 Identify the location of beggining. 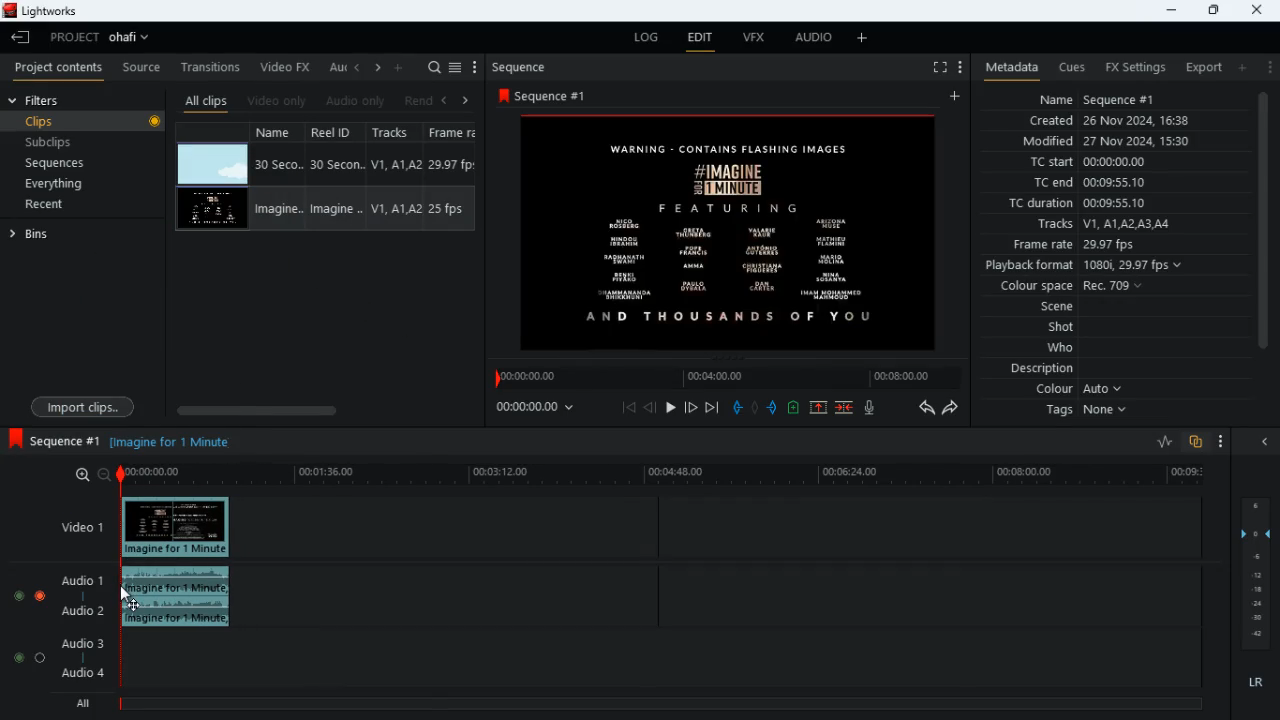
(629, 407).